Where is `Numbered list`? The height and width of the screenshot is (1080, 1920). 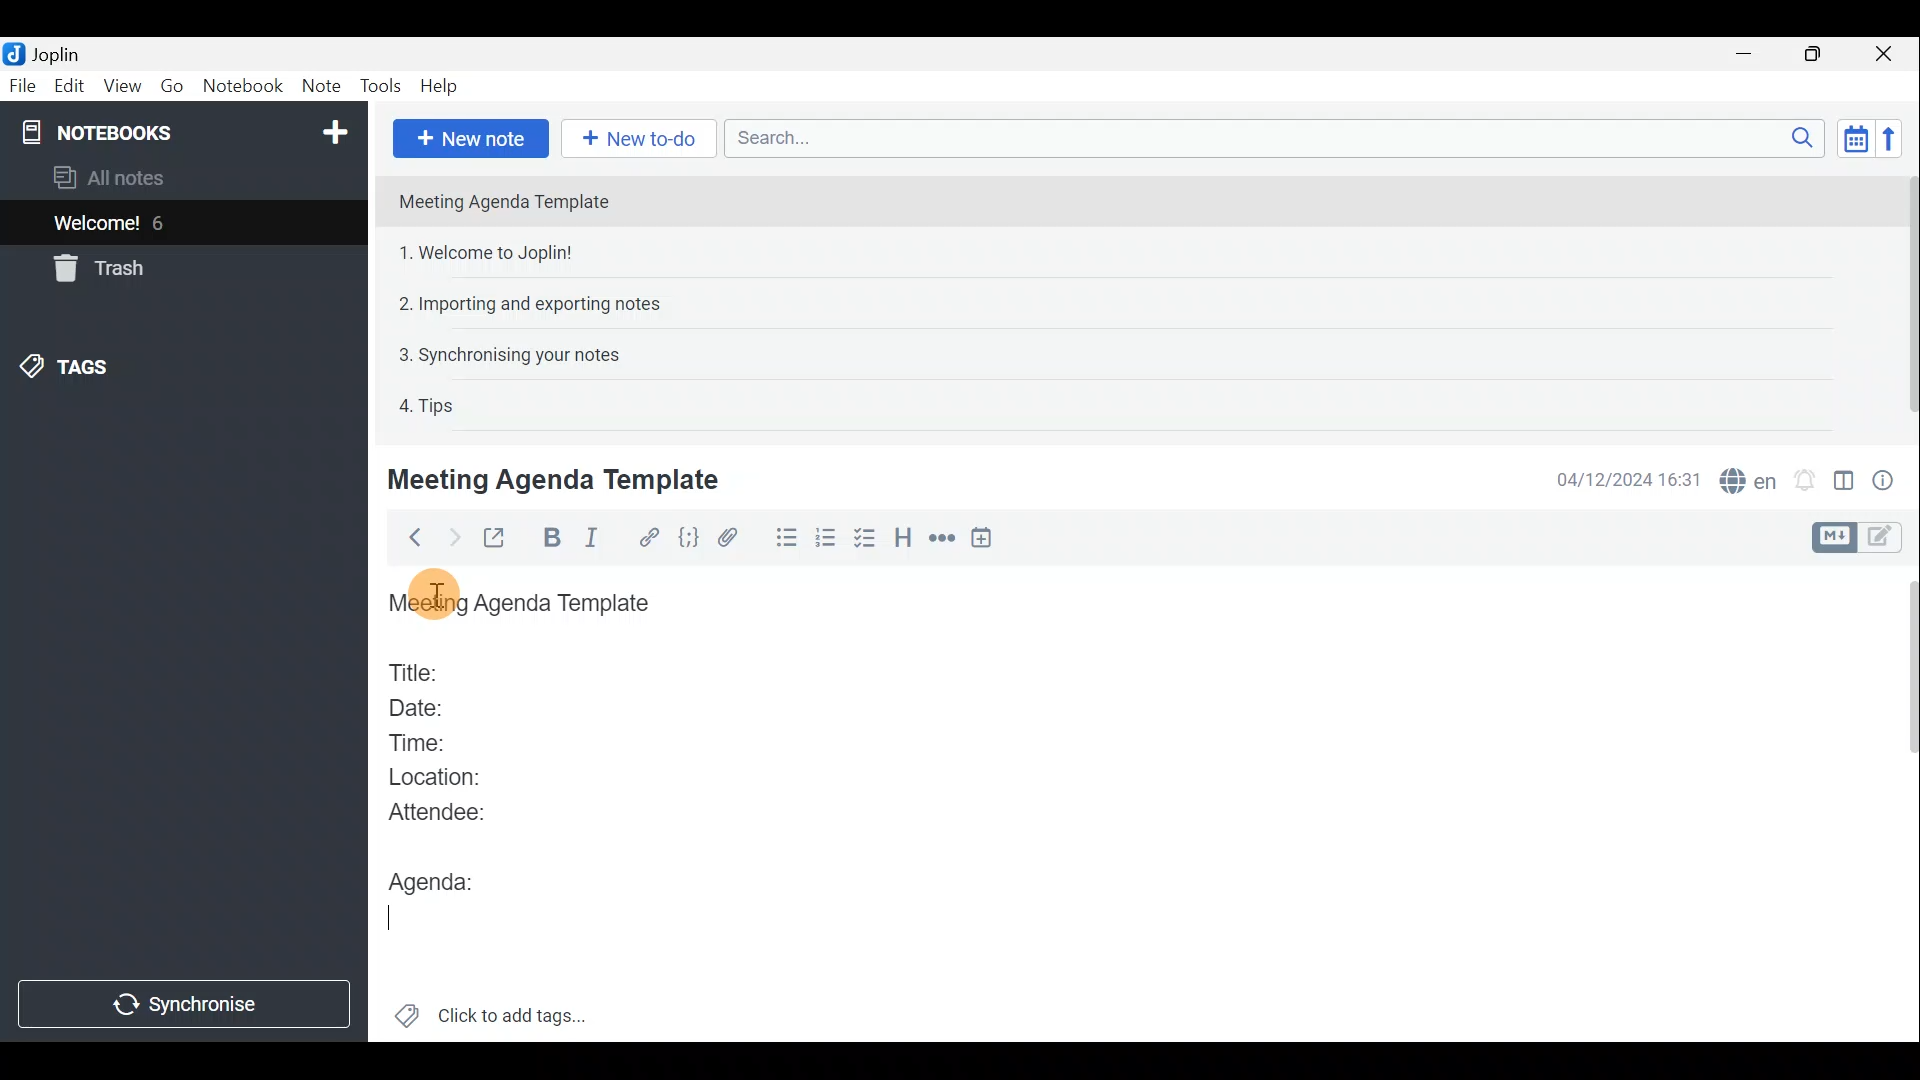 Numbered list is located at coordinates (826, 541).